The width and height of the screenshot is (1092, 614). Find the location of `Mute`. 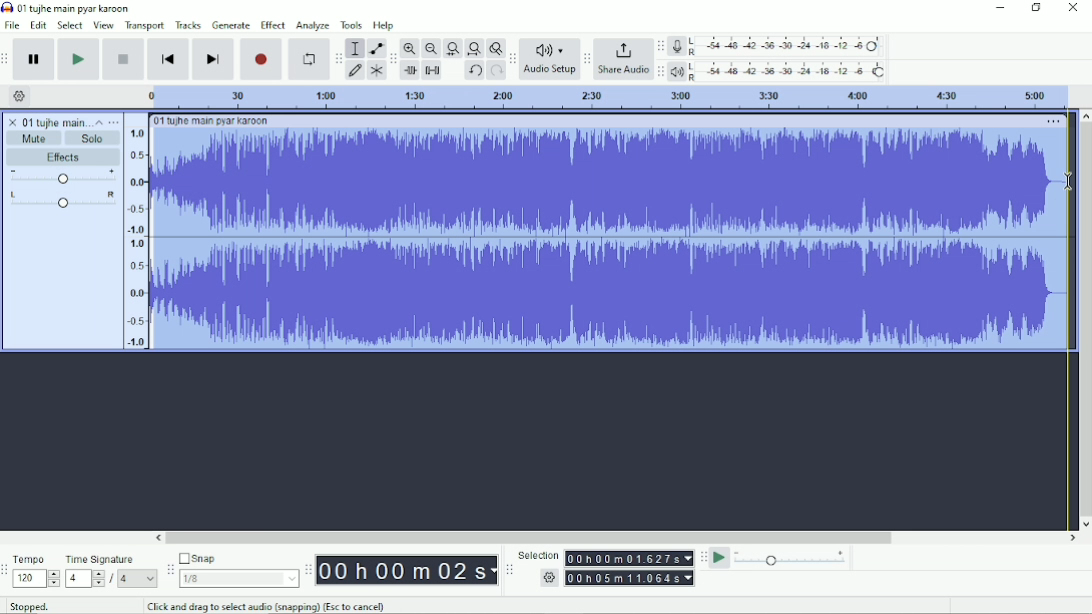

Mute is located at coordinates (35, 138).